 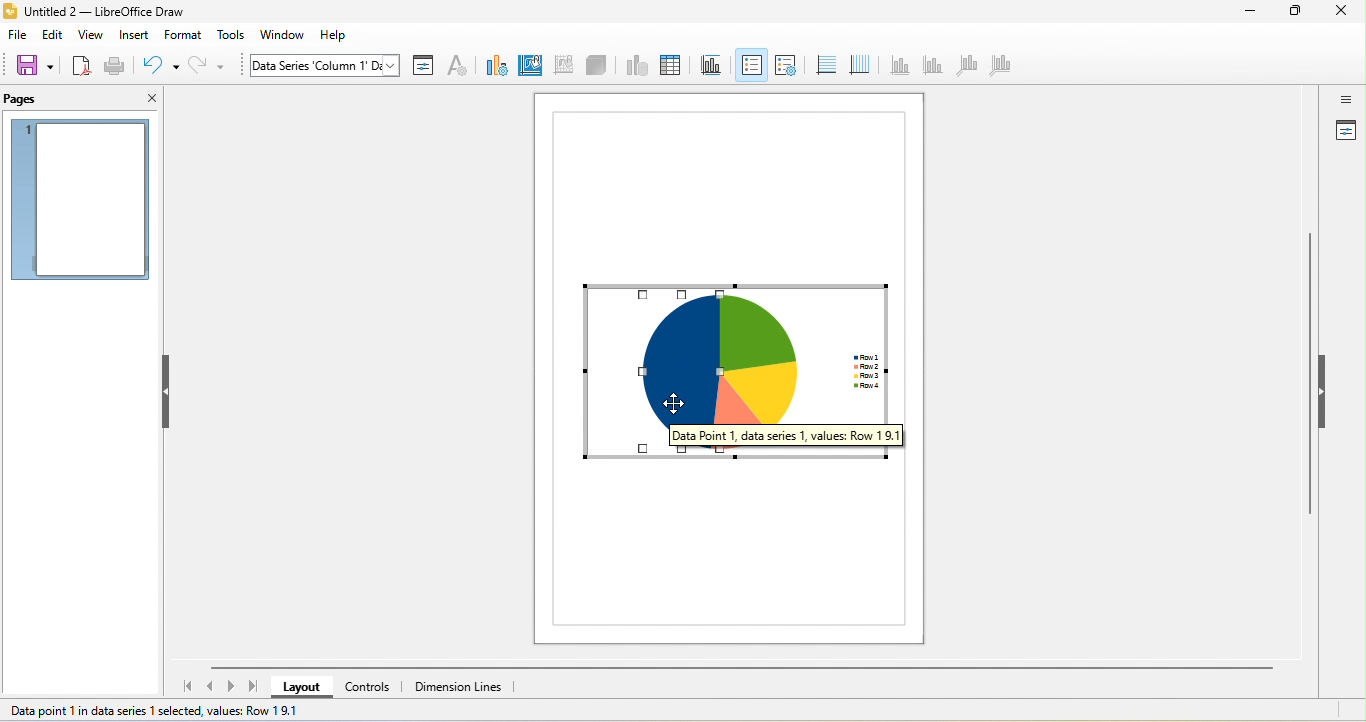 I want to click on toggle sidebar, so click(x=1345, y=99).